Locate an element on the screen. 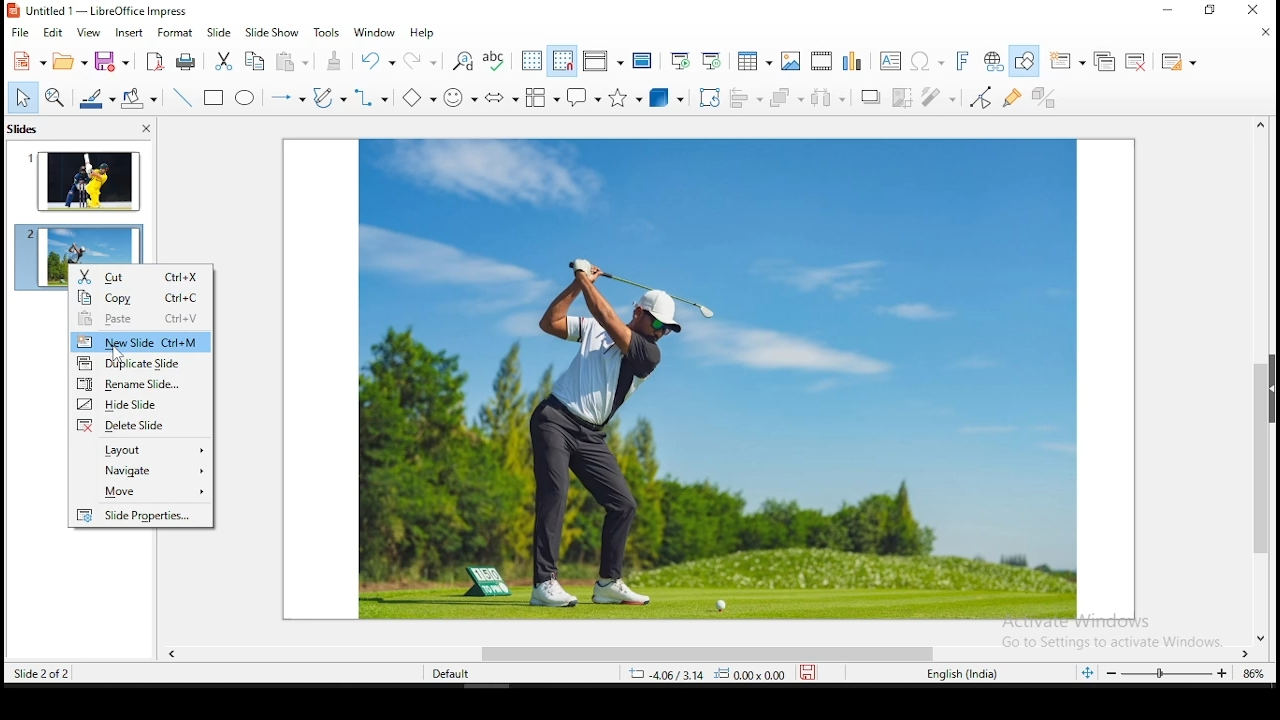 This screenshot has height=720, width=1280. start from current slide is located at coordinates (711, 62).